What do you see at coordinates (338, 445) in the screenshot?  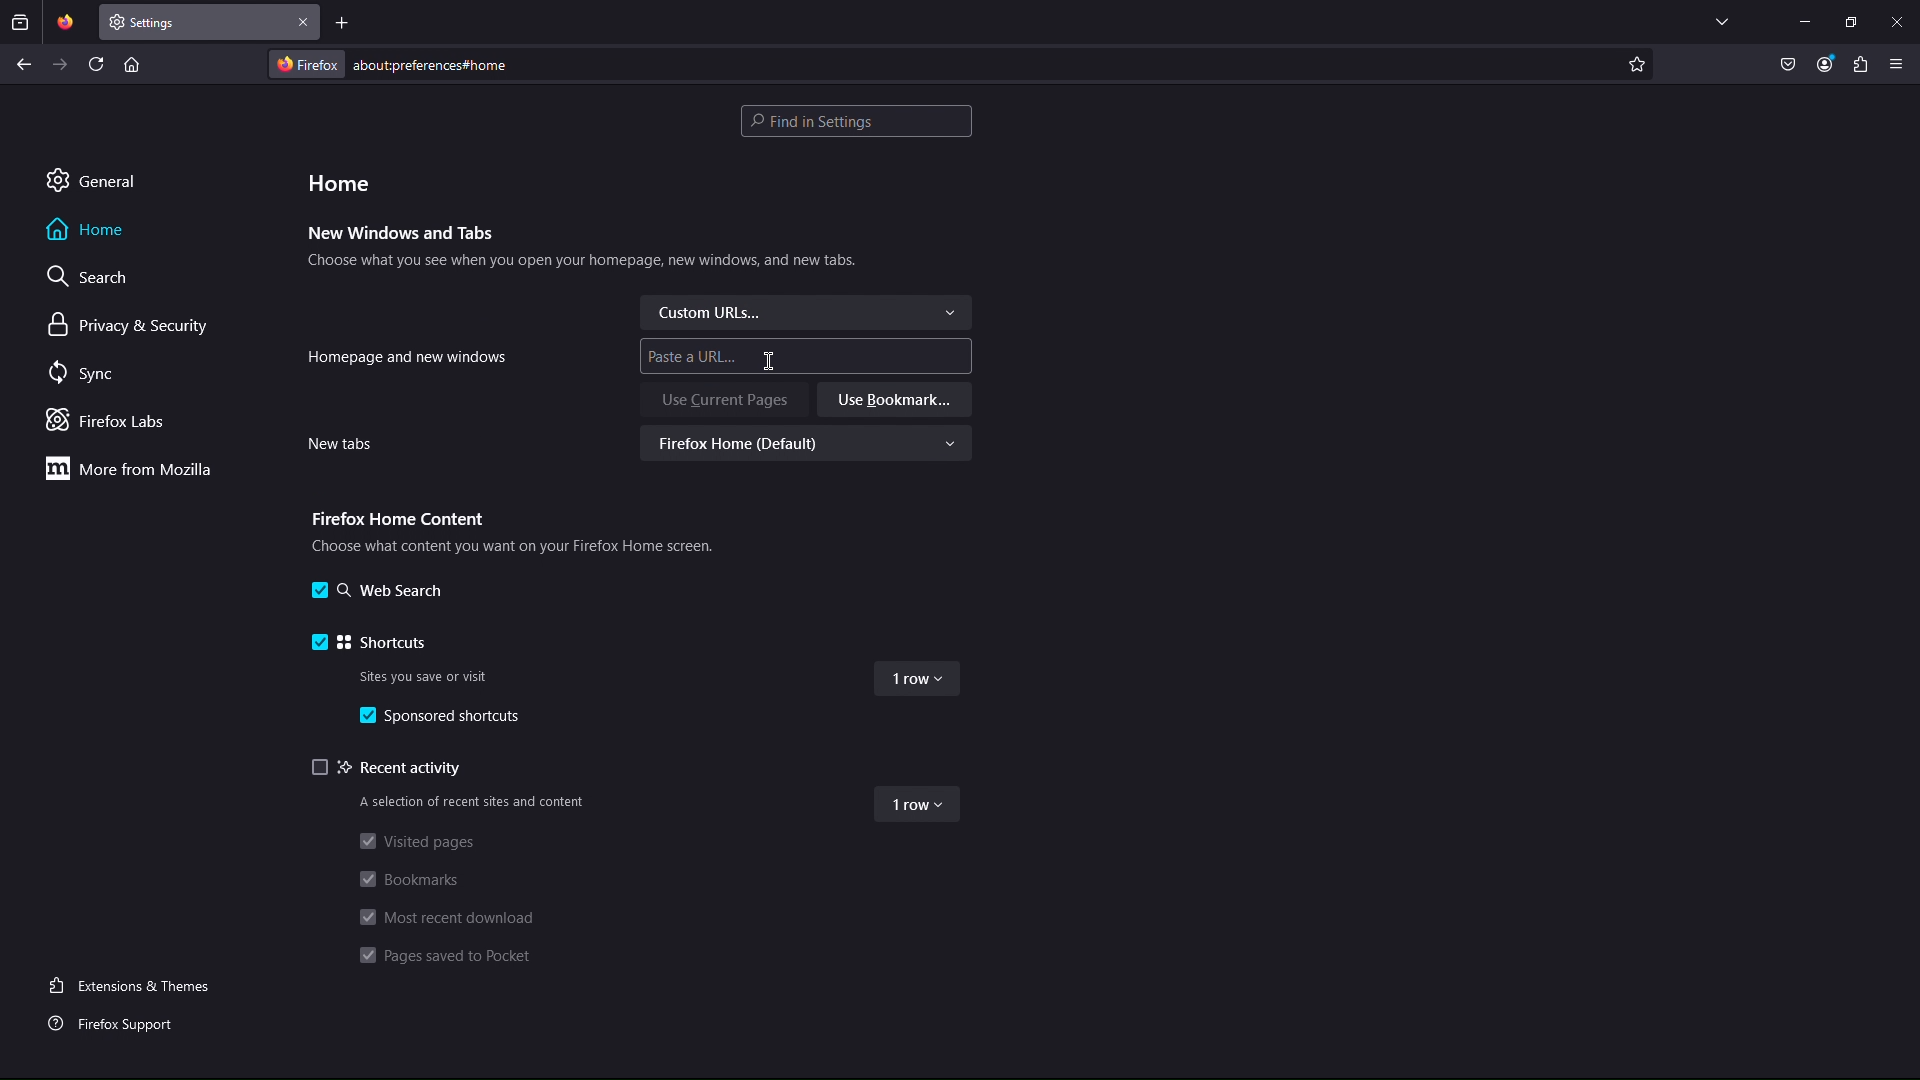 I see `New tabs` at bounding box center [338, 445].